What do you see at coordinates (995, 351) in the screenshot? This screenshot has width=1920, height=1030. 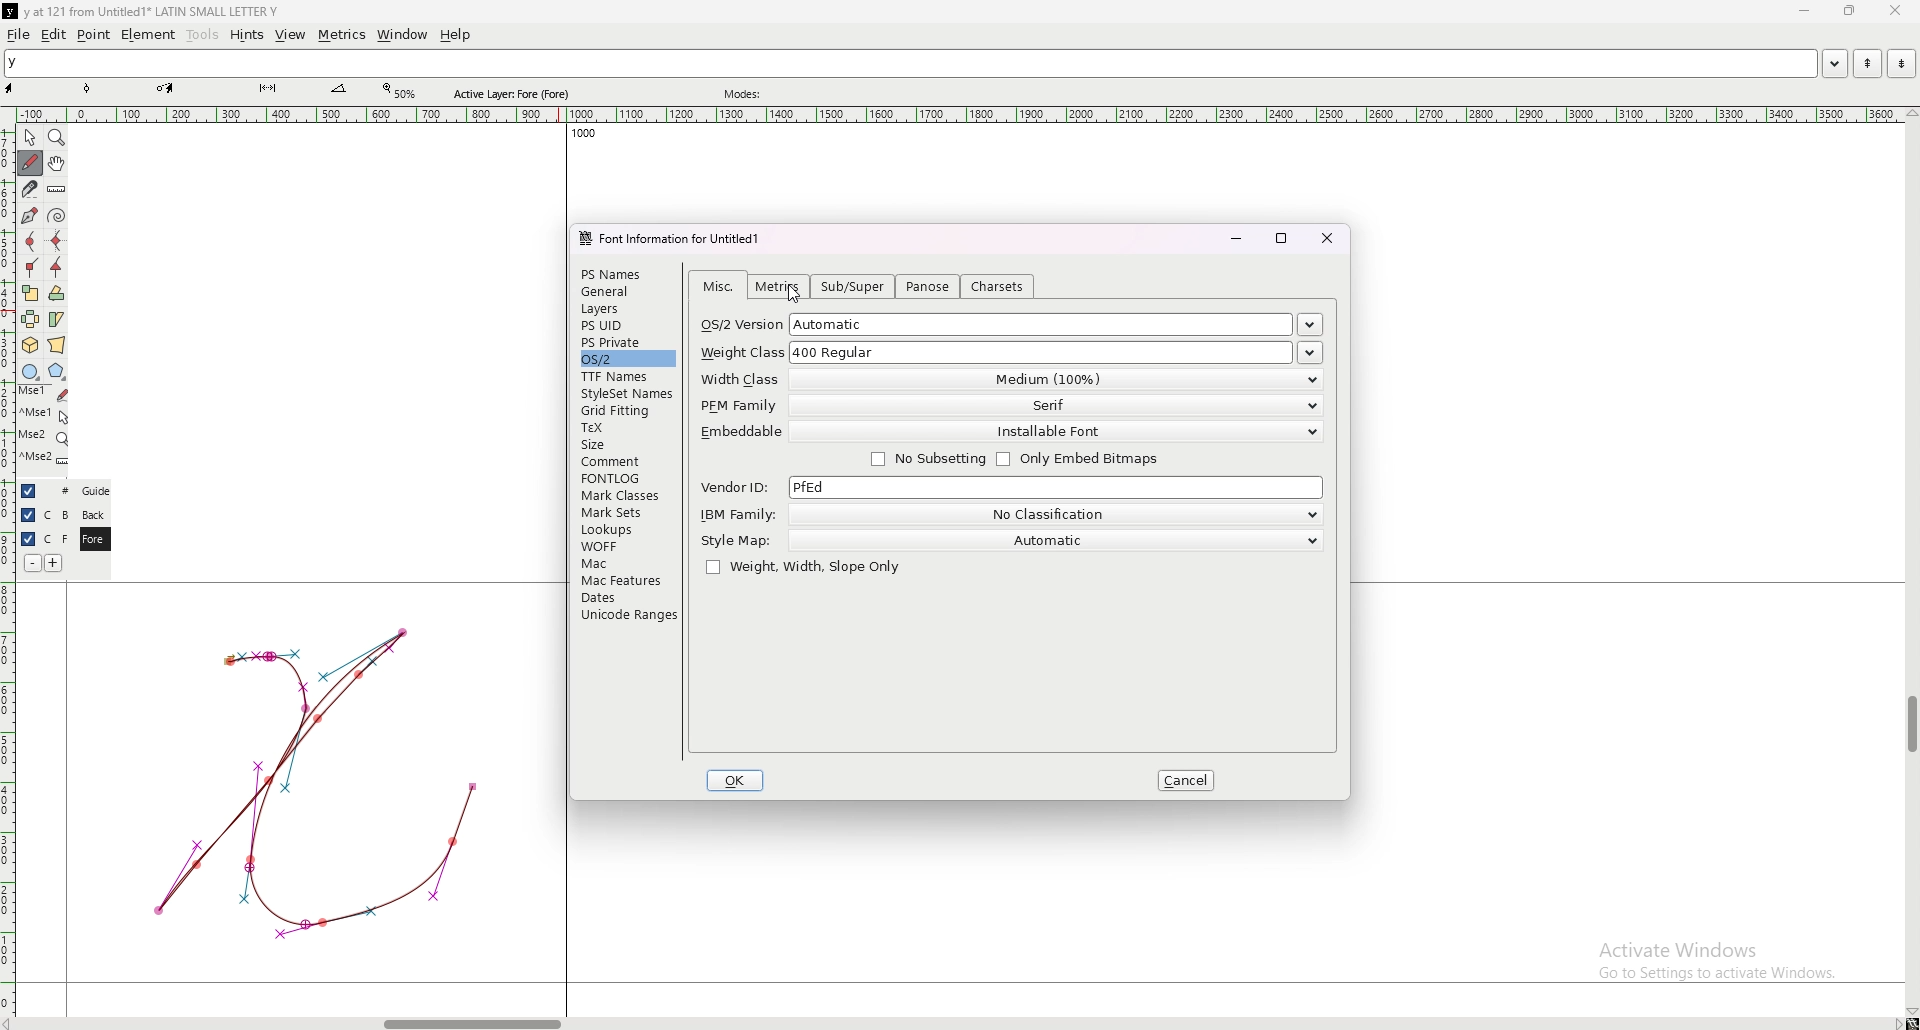 I see `weight class 400 regular` at bounding box center [995, 351].